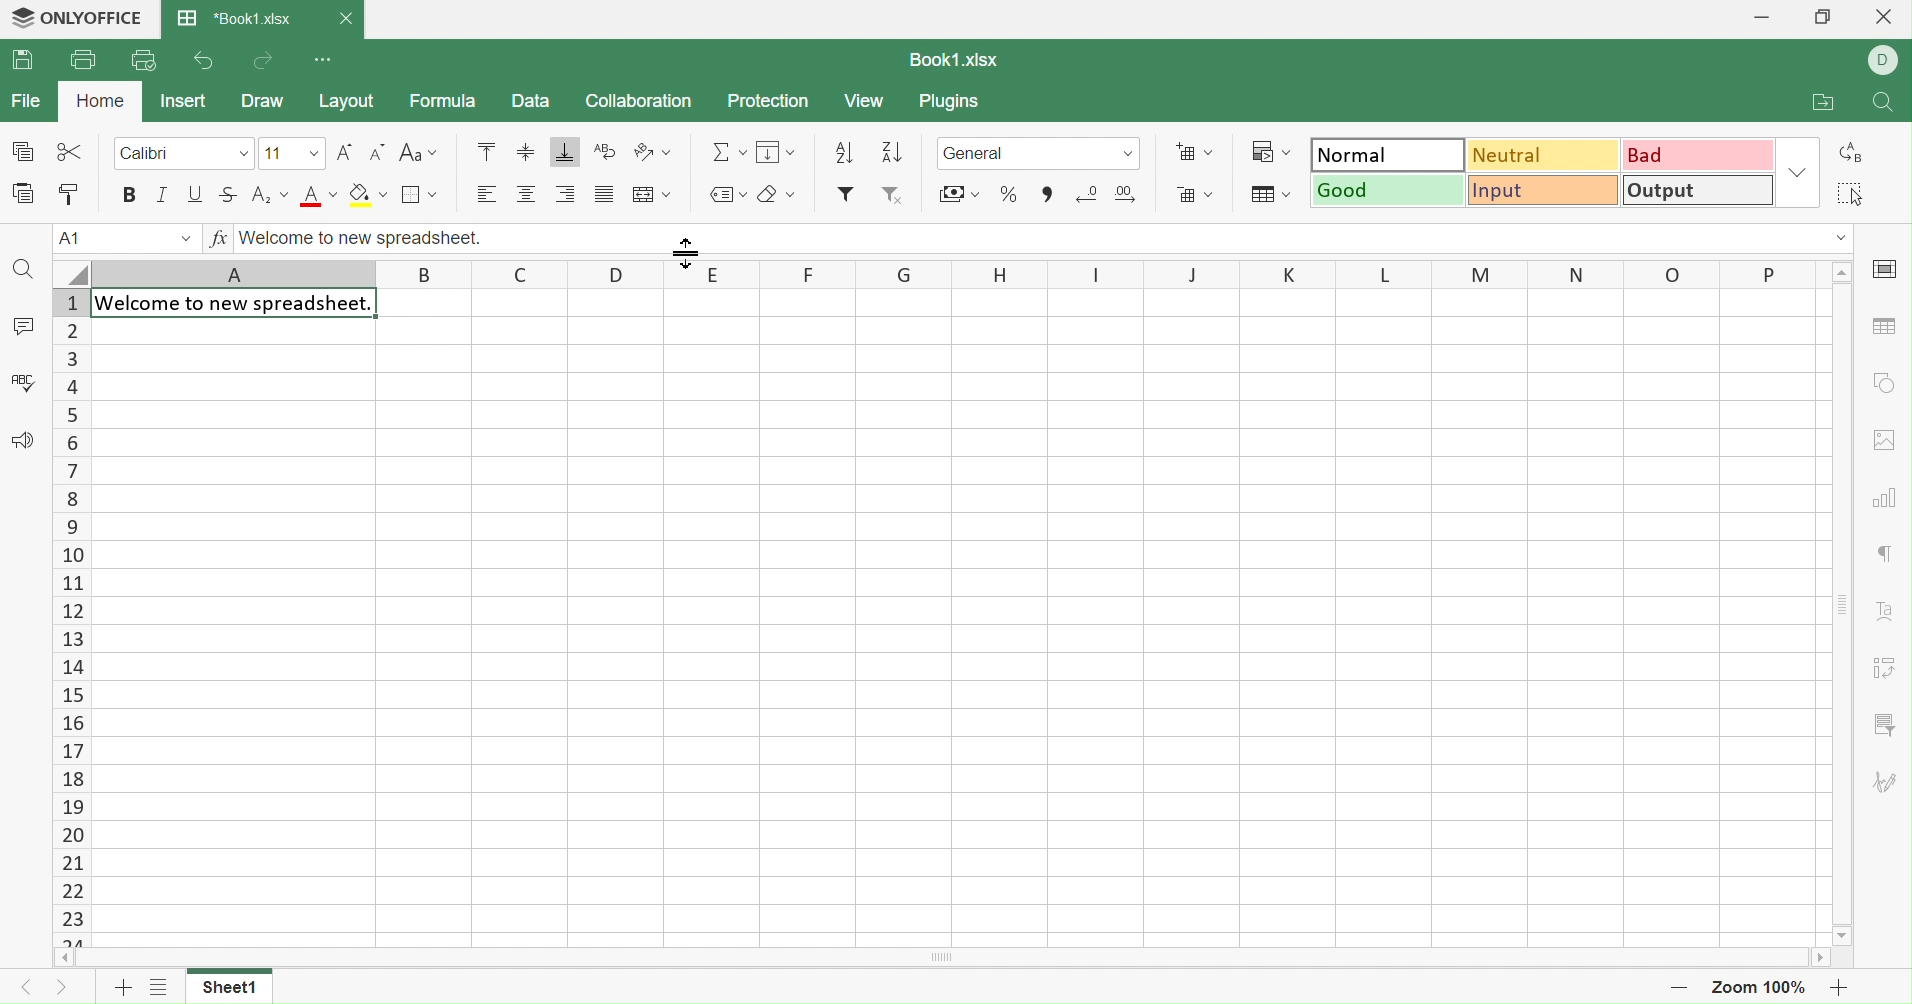 This screenshot has height=1004, width=1912. I want to click on Draw, so click(264, 103).